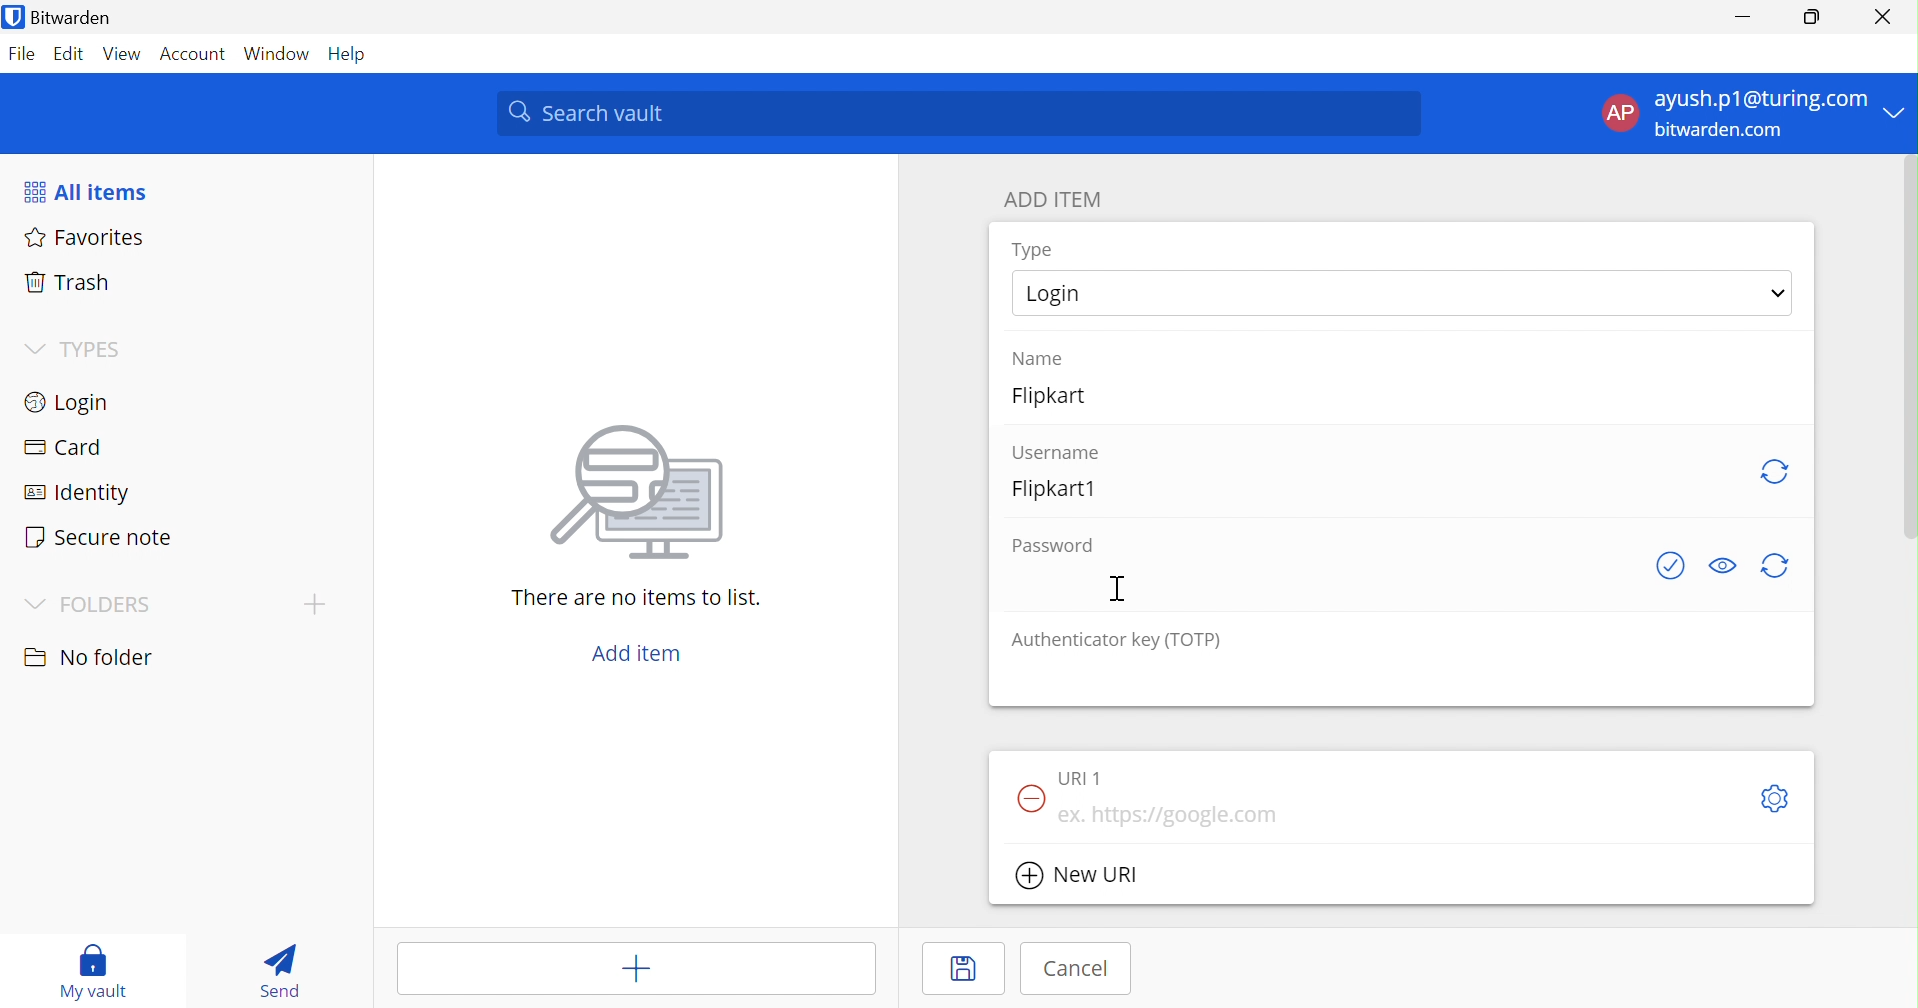 The height and width of the screenshot is (1008, 1918). What do you see at coordinates (1728, 132) in the screenshot?
I see `bitwarden.com` at bounding box center [1728, 132].